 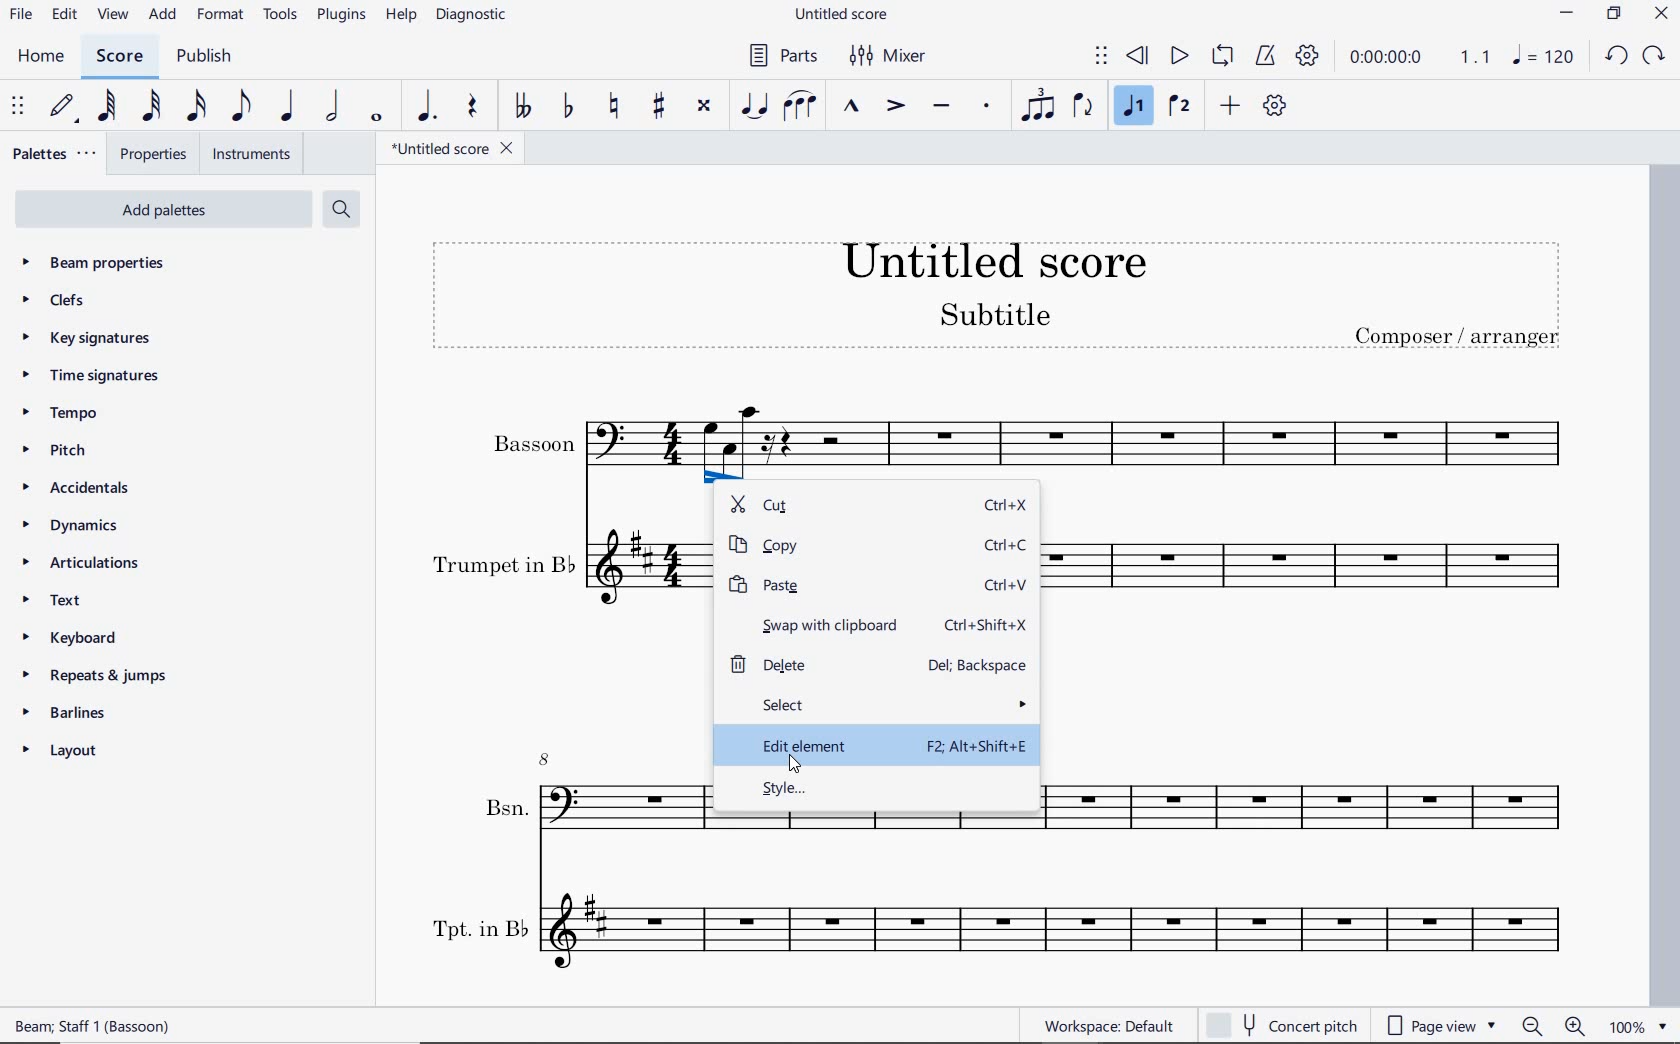 What do you see at coordinates (82, 339) in the screenshot?
I see `key signatures` at bounding box center [82, 339].